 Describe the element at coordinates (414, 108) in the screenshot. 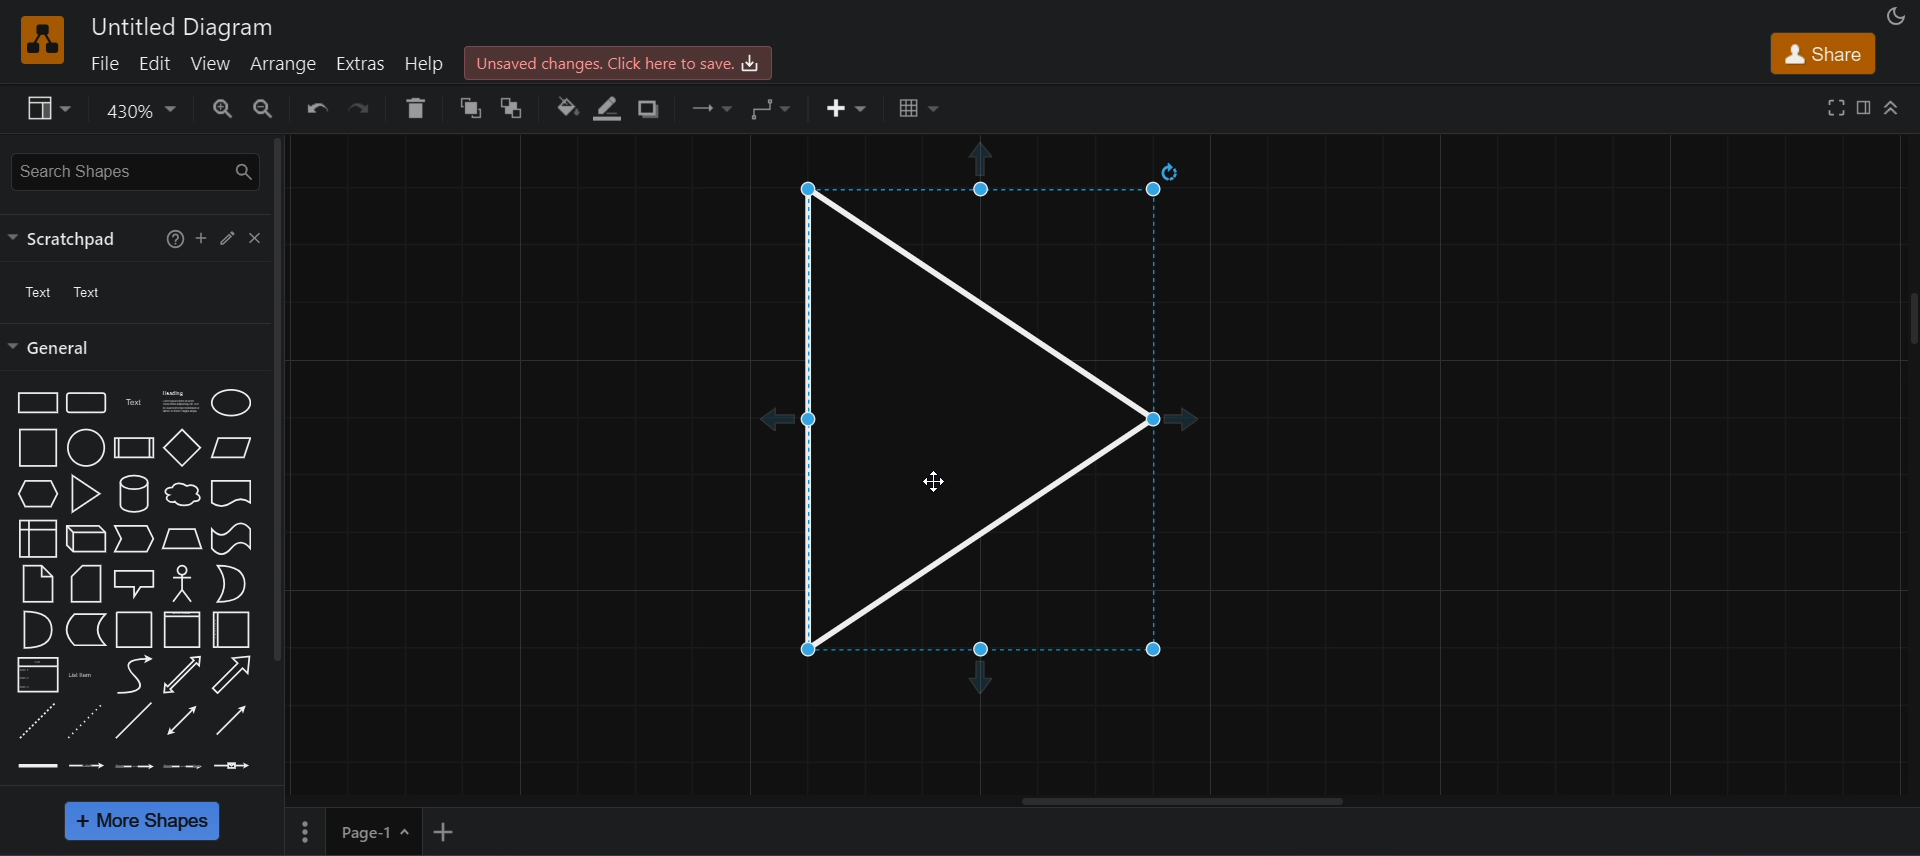

I see `delete` at that location.